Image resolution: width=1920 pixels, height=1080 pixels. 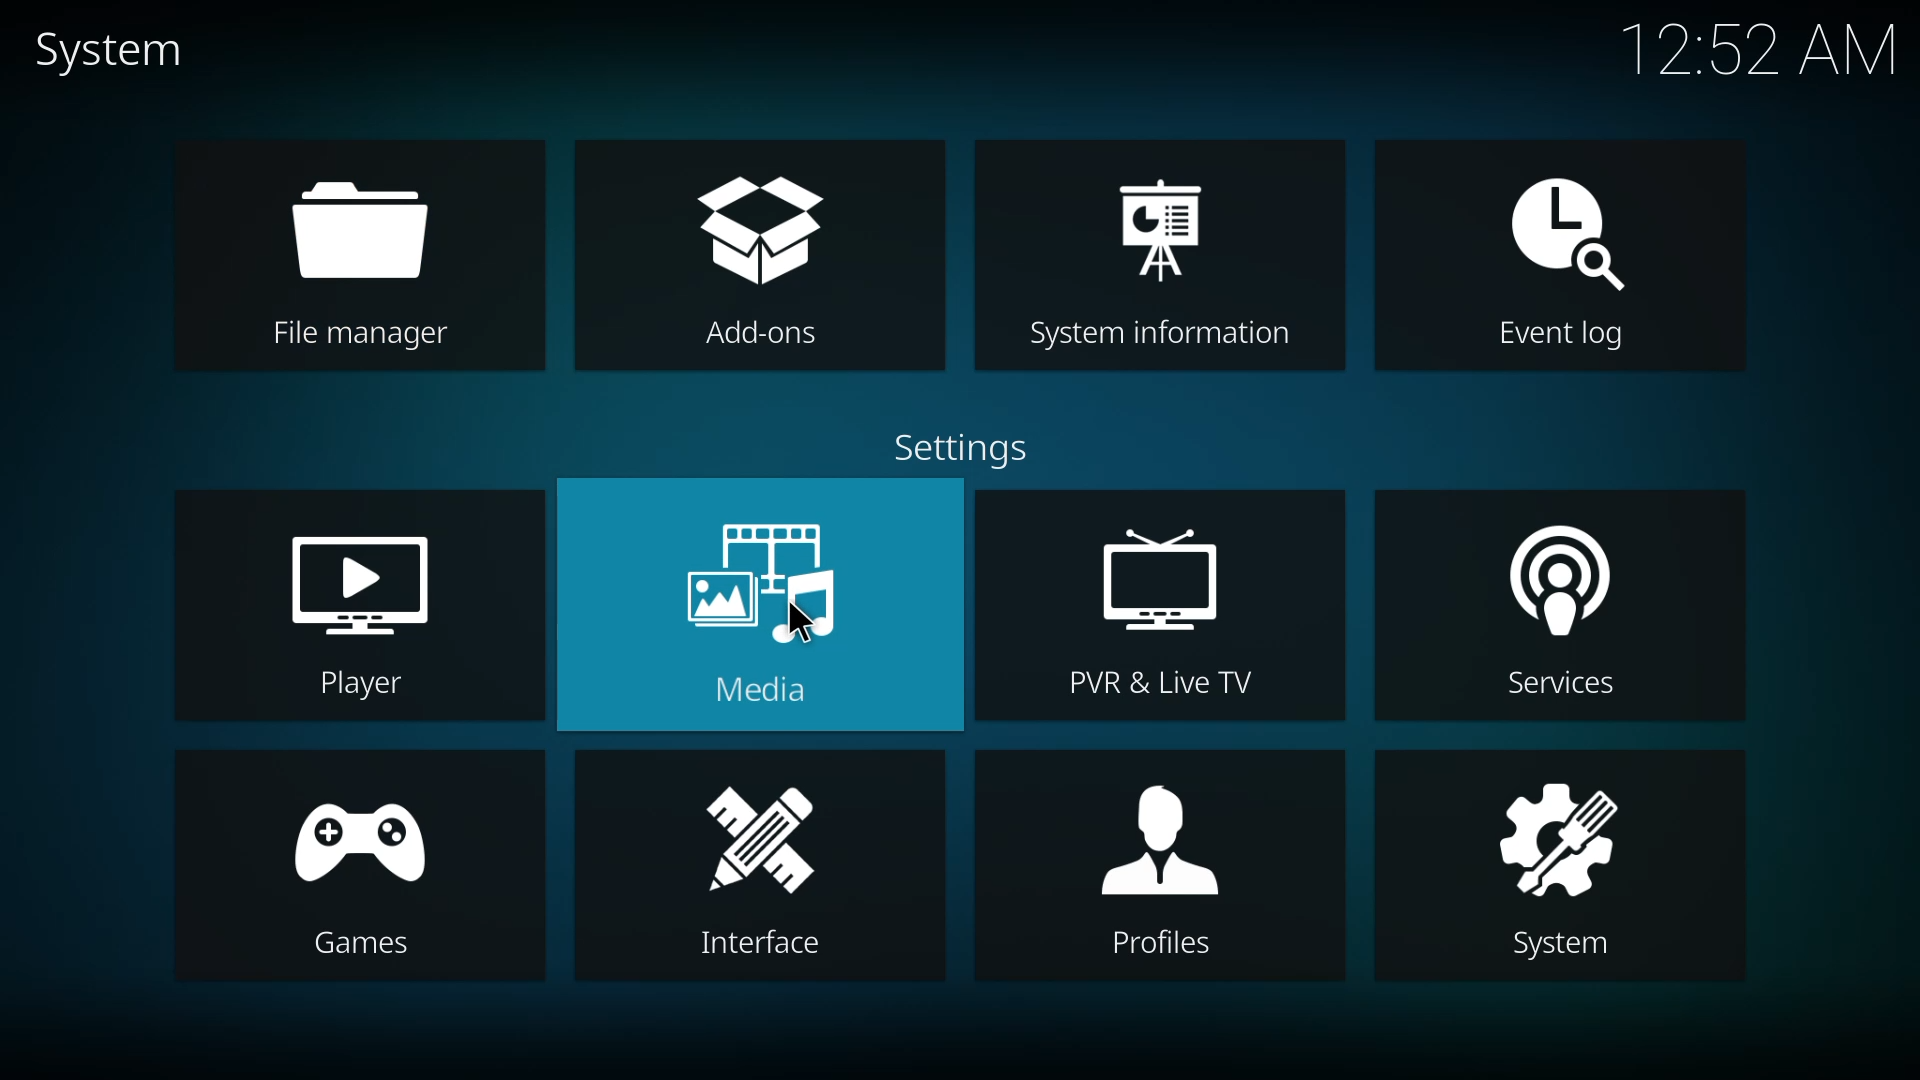 What do you see at coordinates (356, 942) in the screenshot?
I see `[CEINIES` at bounding box center [356, 942].